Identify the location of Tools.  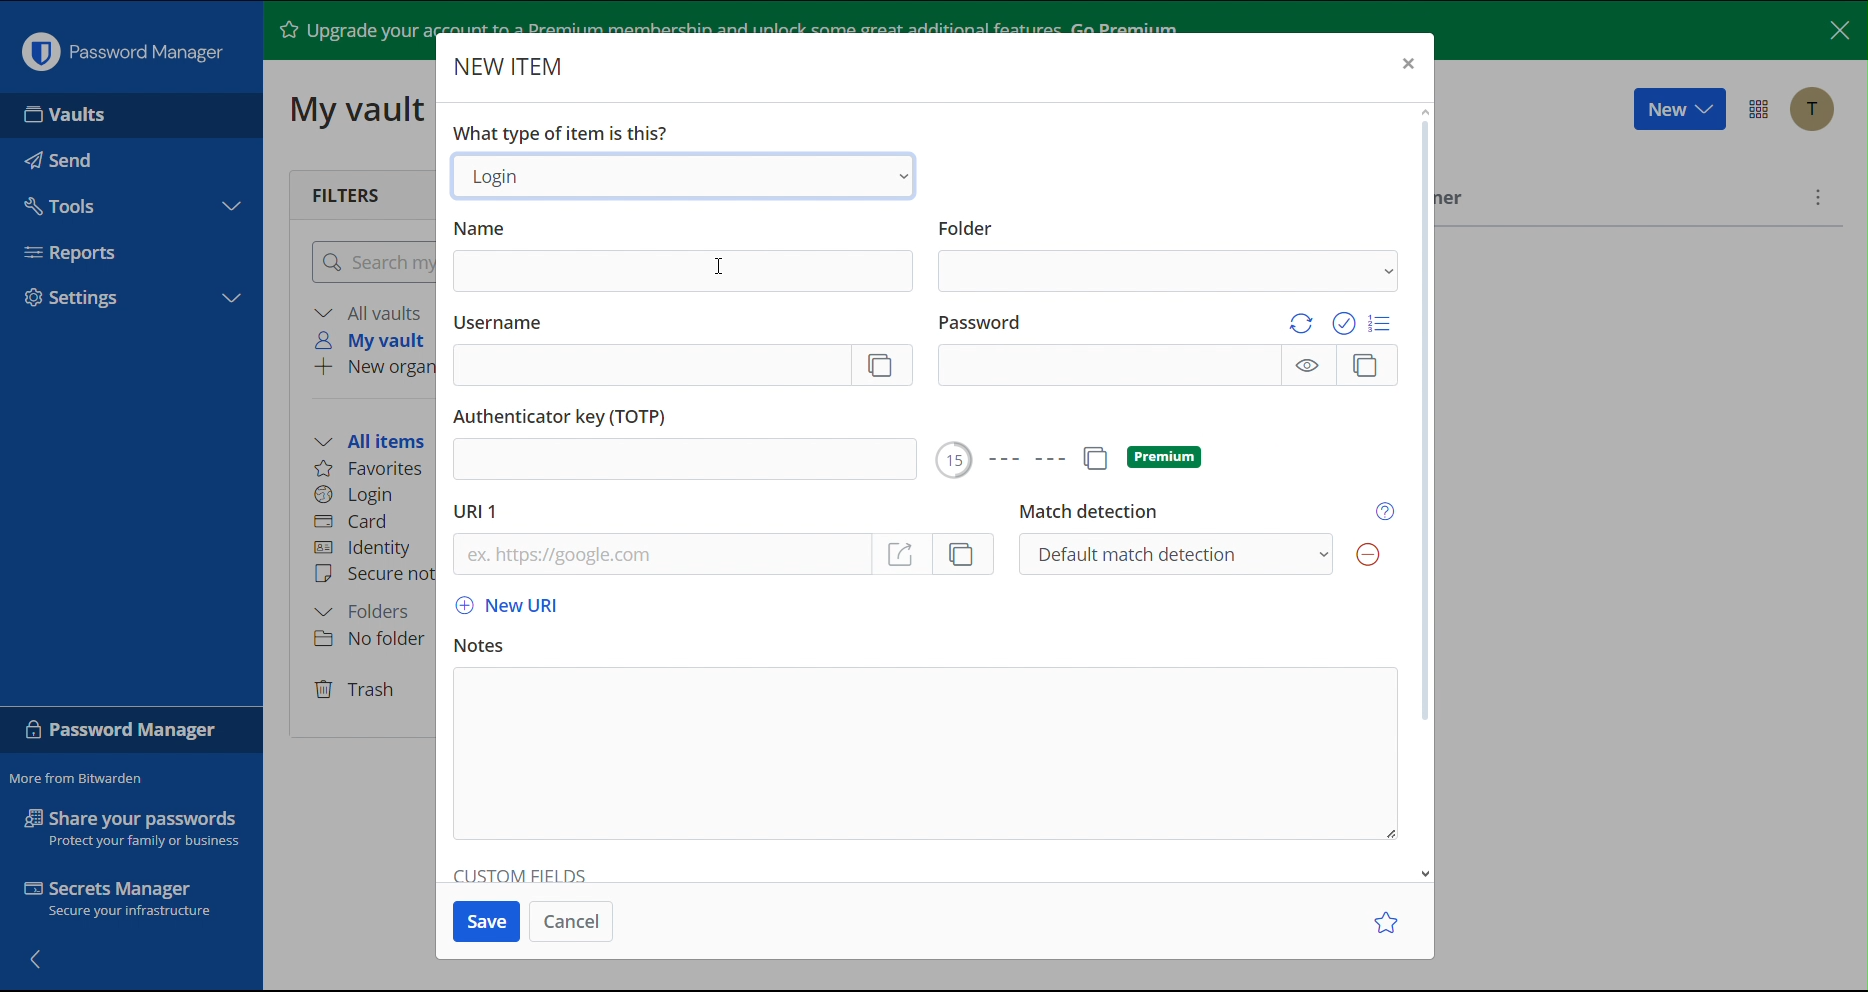
(126, 203).